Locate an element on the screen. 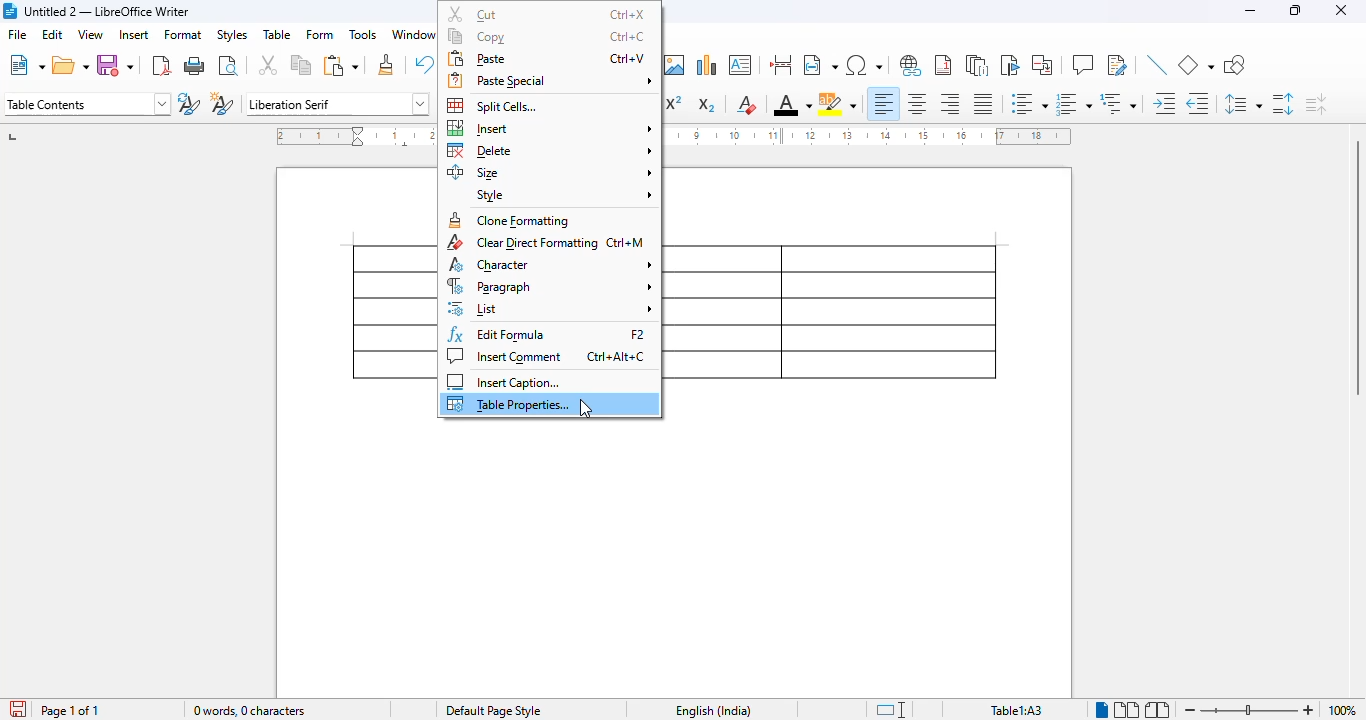 This screenshot has height=720, width=1366. toggle print preview is located at coordinates (229, 65).